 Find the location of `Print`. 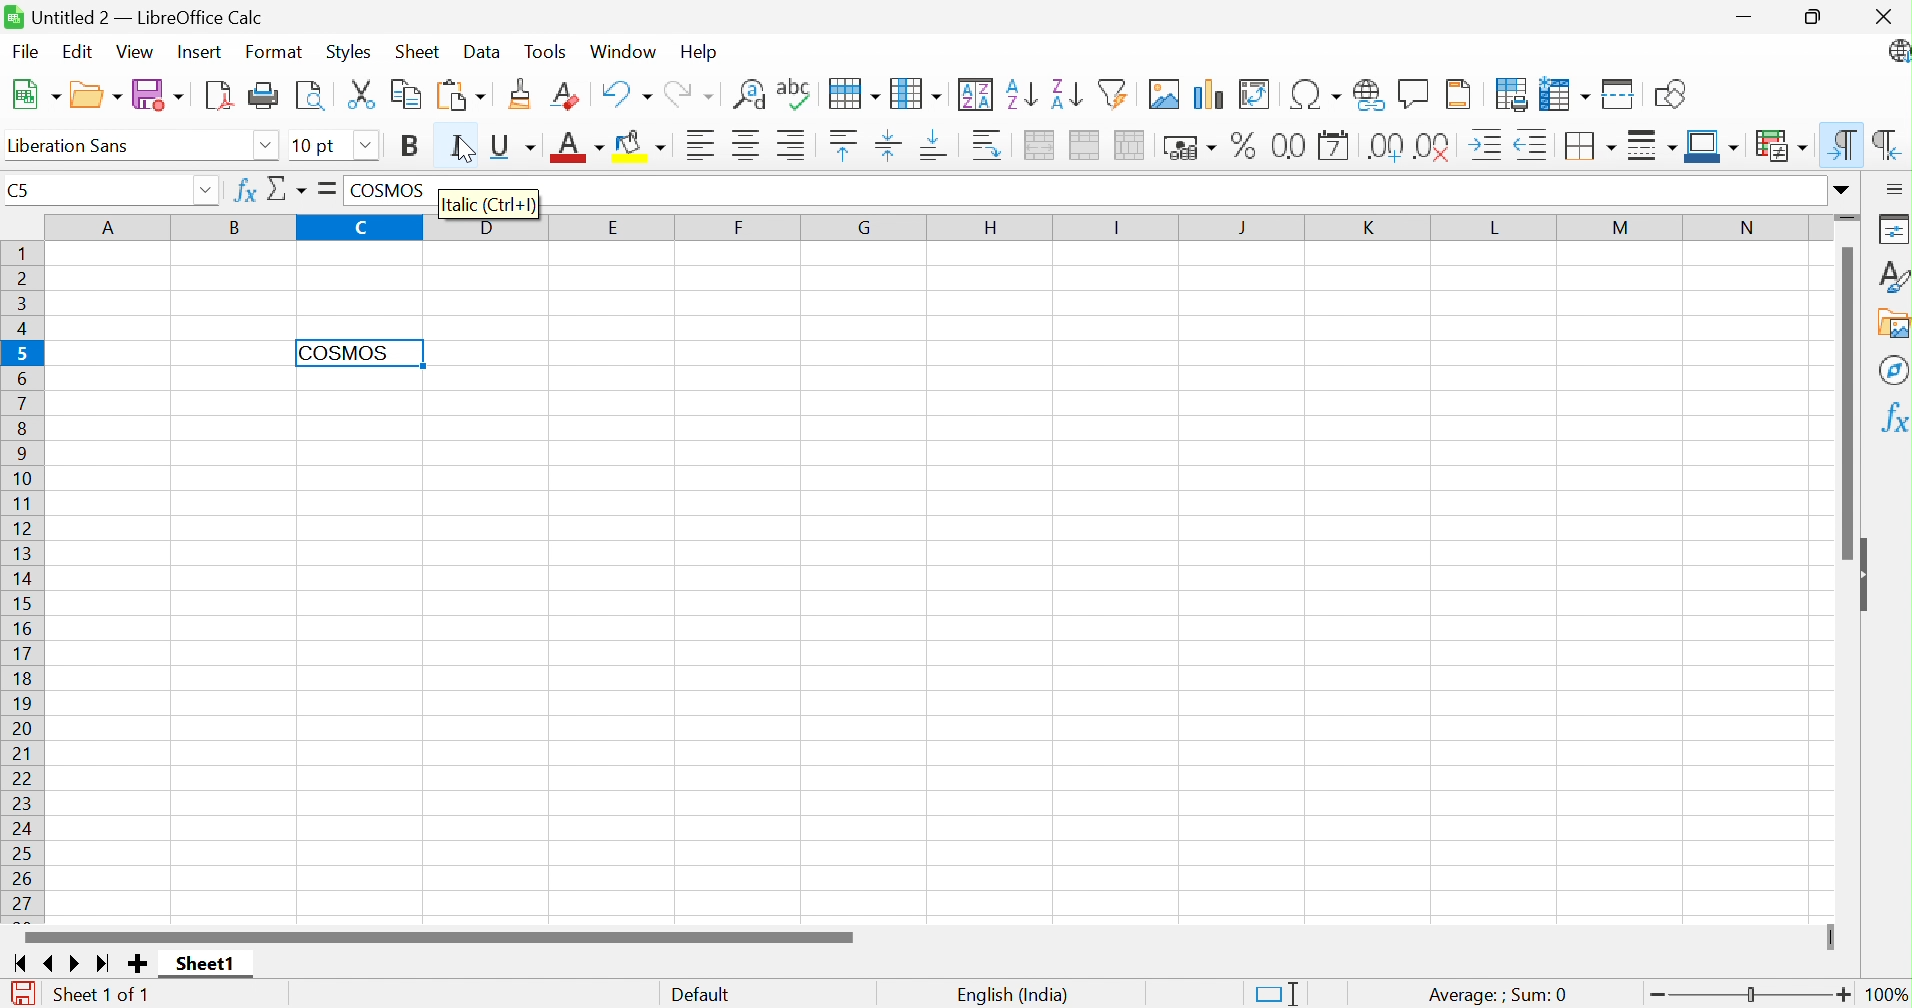

Print is located at coordinates (264, 96).